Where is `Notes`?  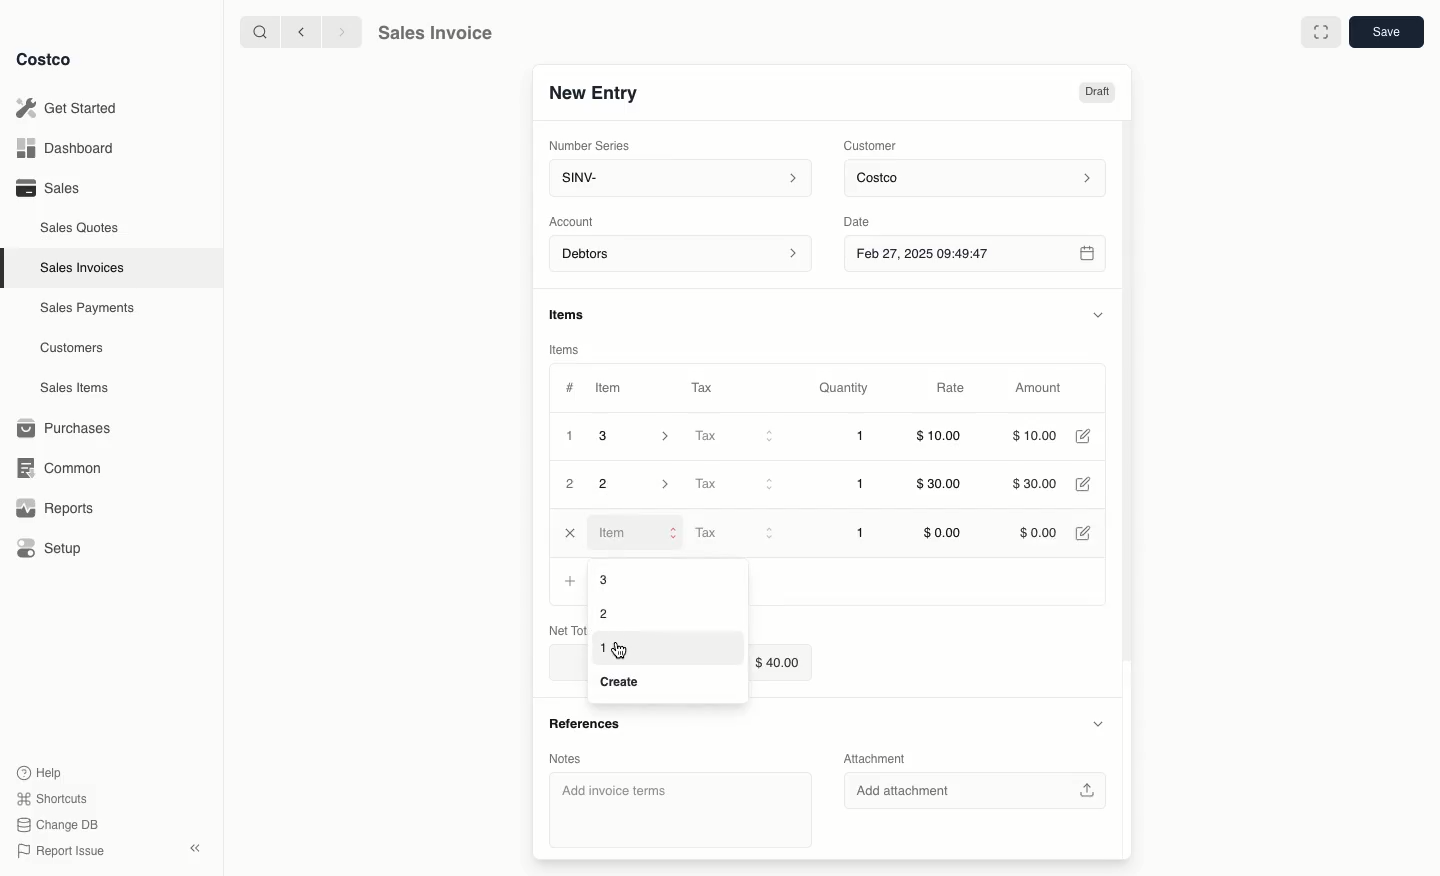 Notes is located at coordinates (573, 760).